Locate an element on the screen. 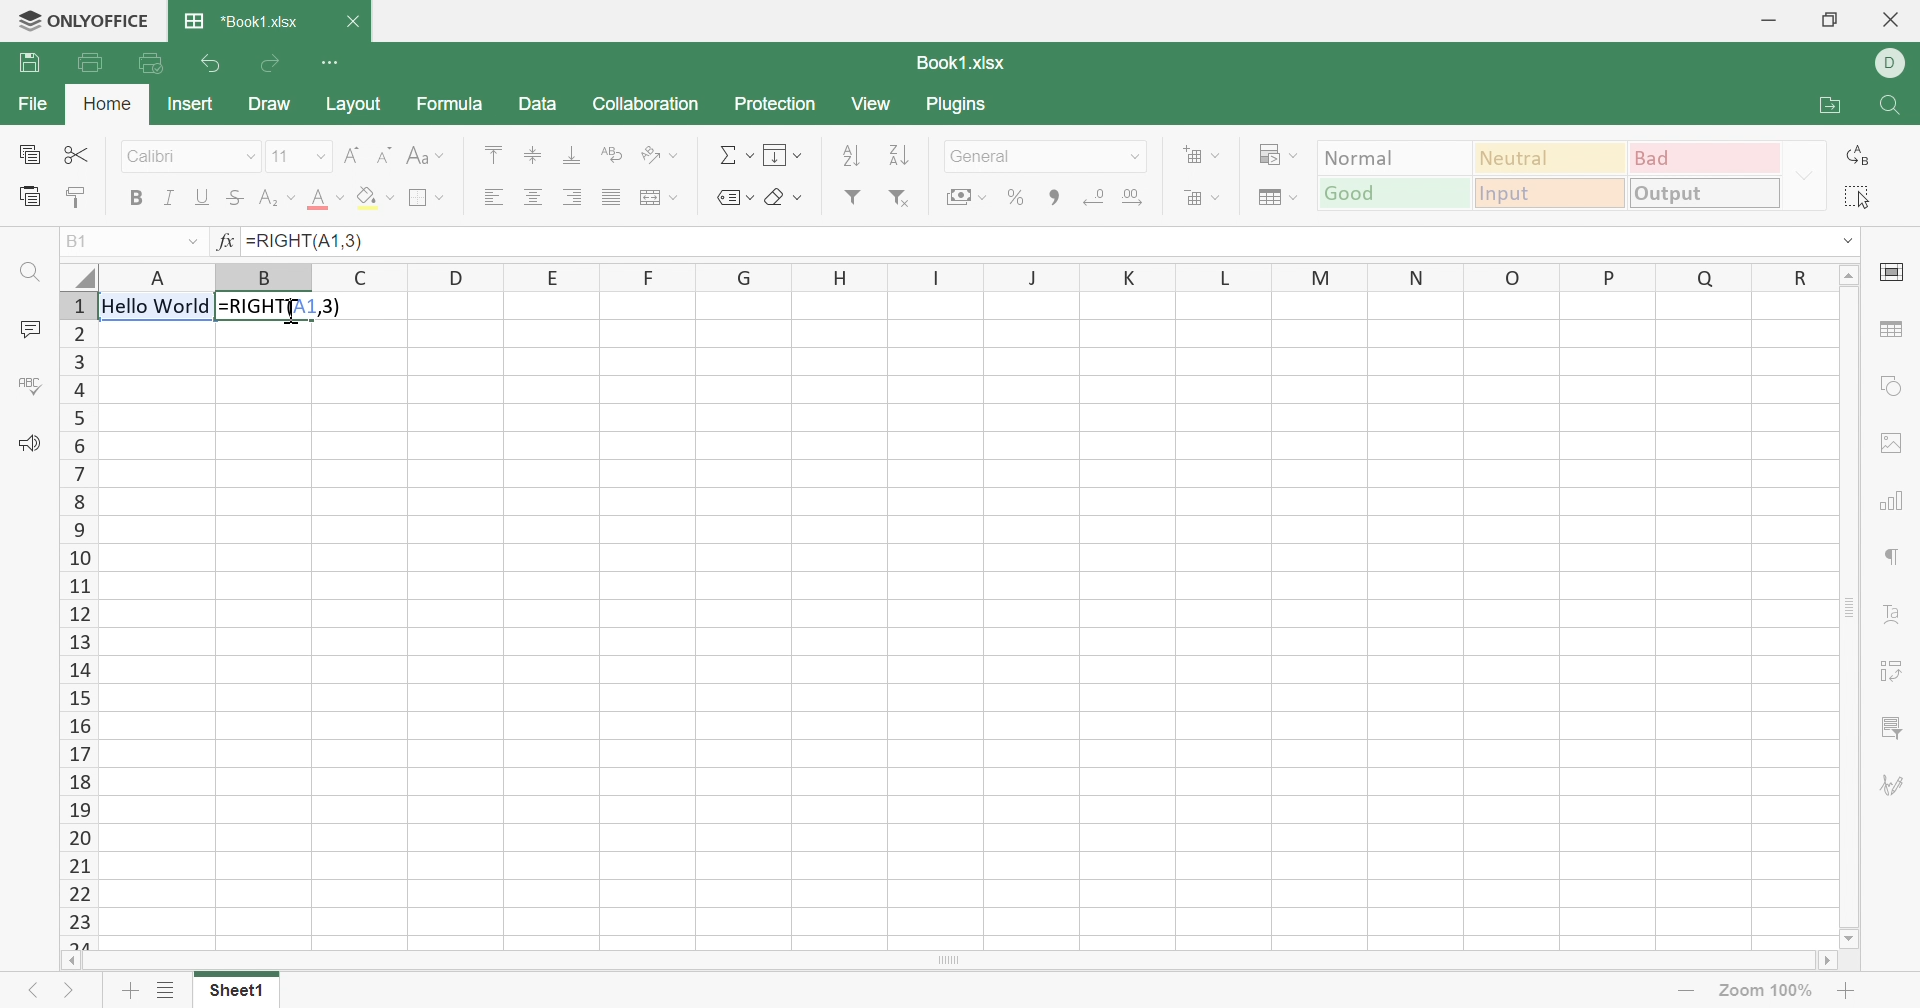  Drop down is located at coordinates (187, 241).